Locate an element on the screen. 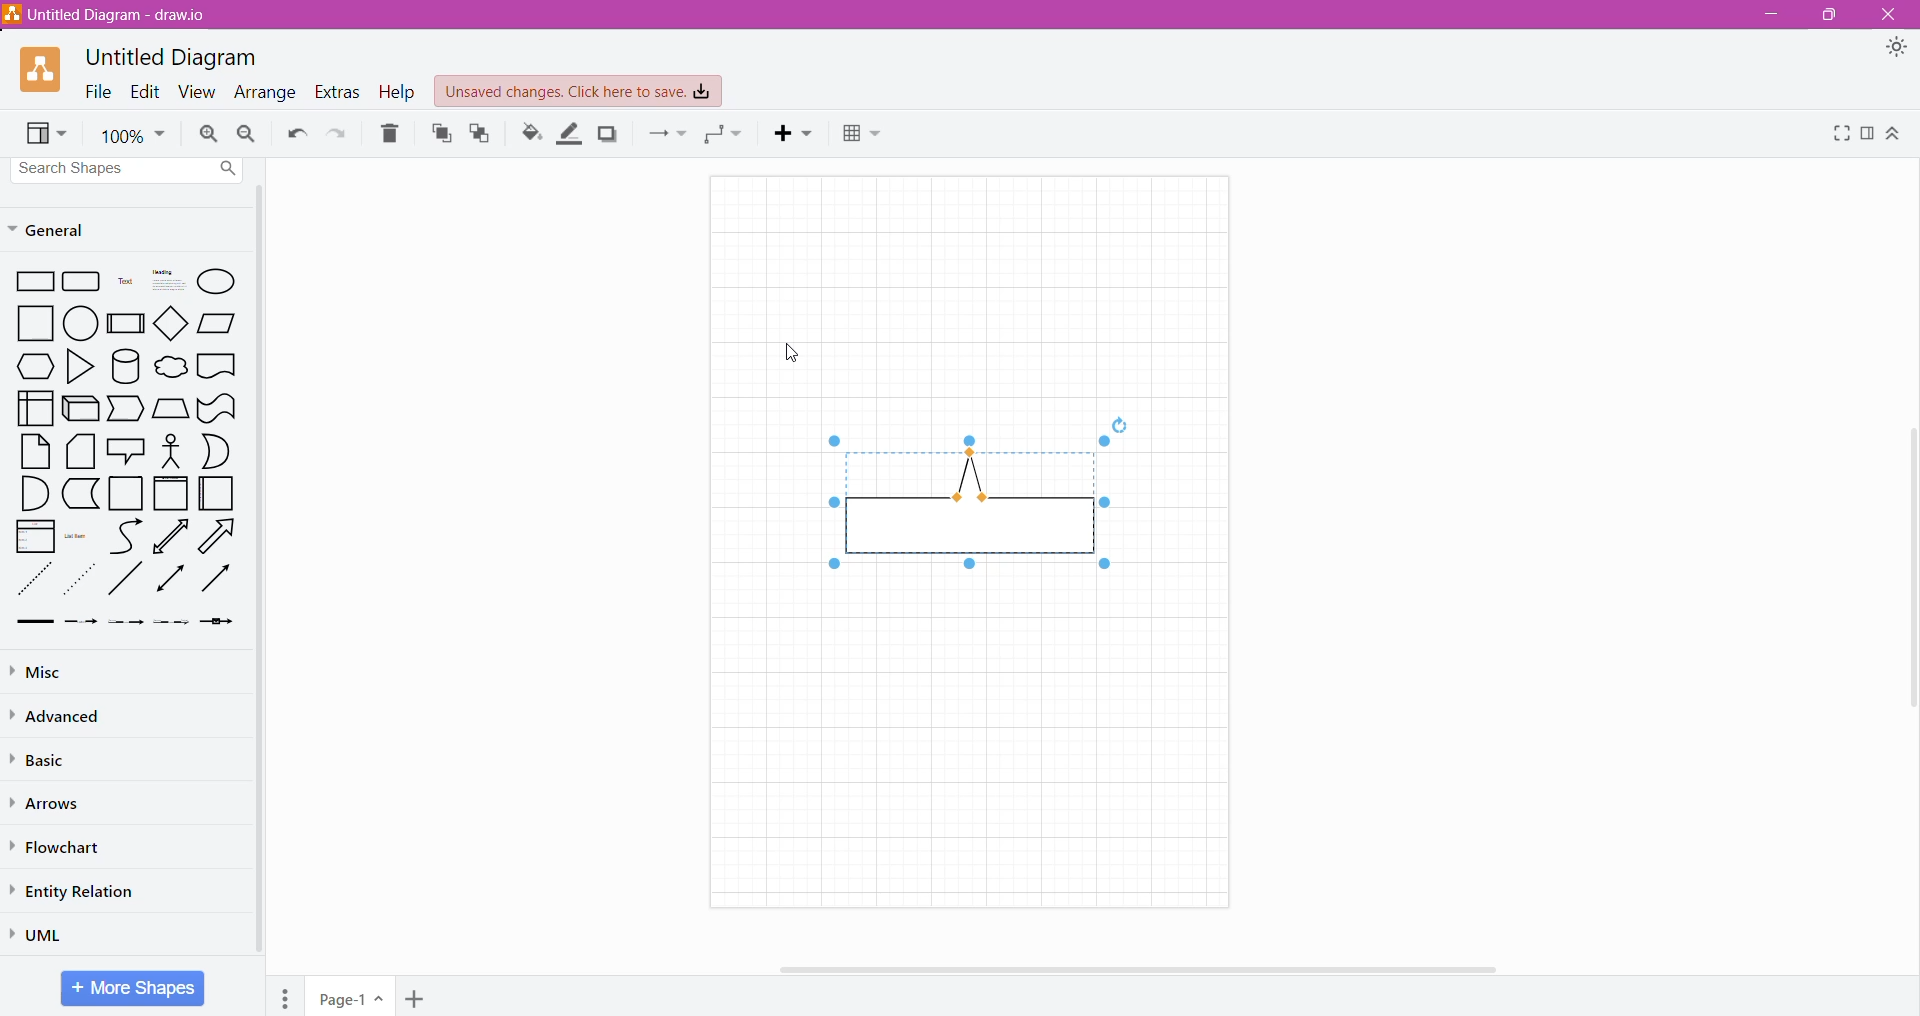 This screenshot has width=1920, height=1016. diamond is located at coordinates (170, 322).